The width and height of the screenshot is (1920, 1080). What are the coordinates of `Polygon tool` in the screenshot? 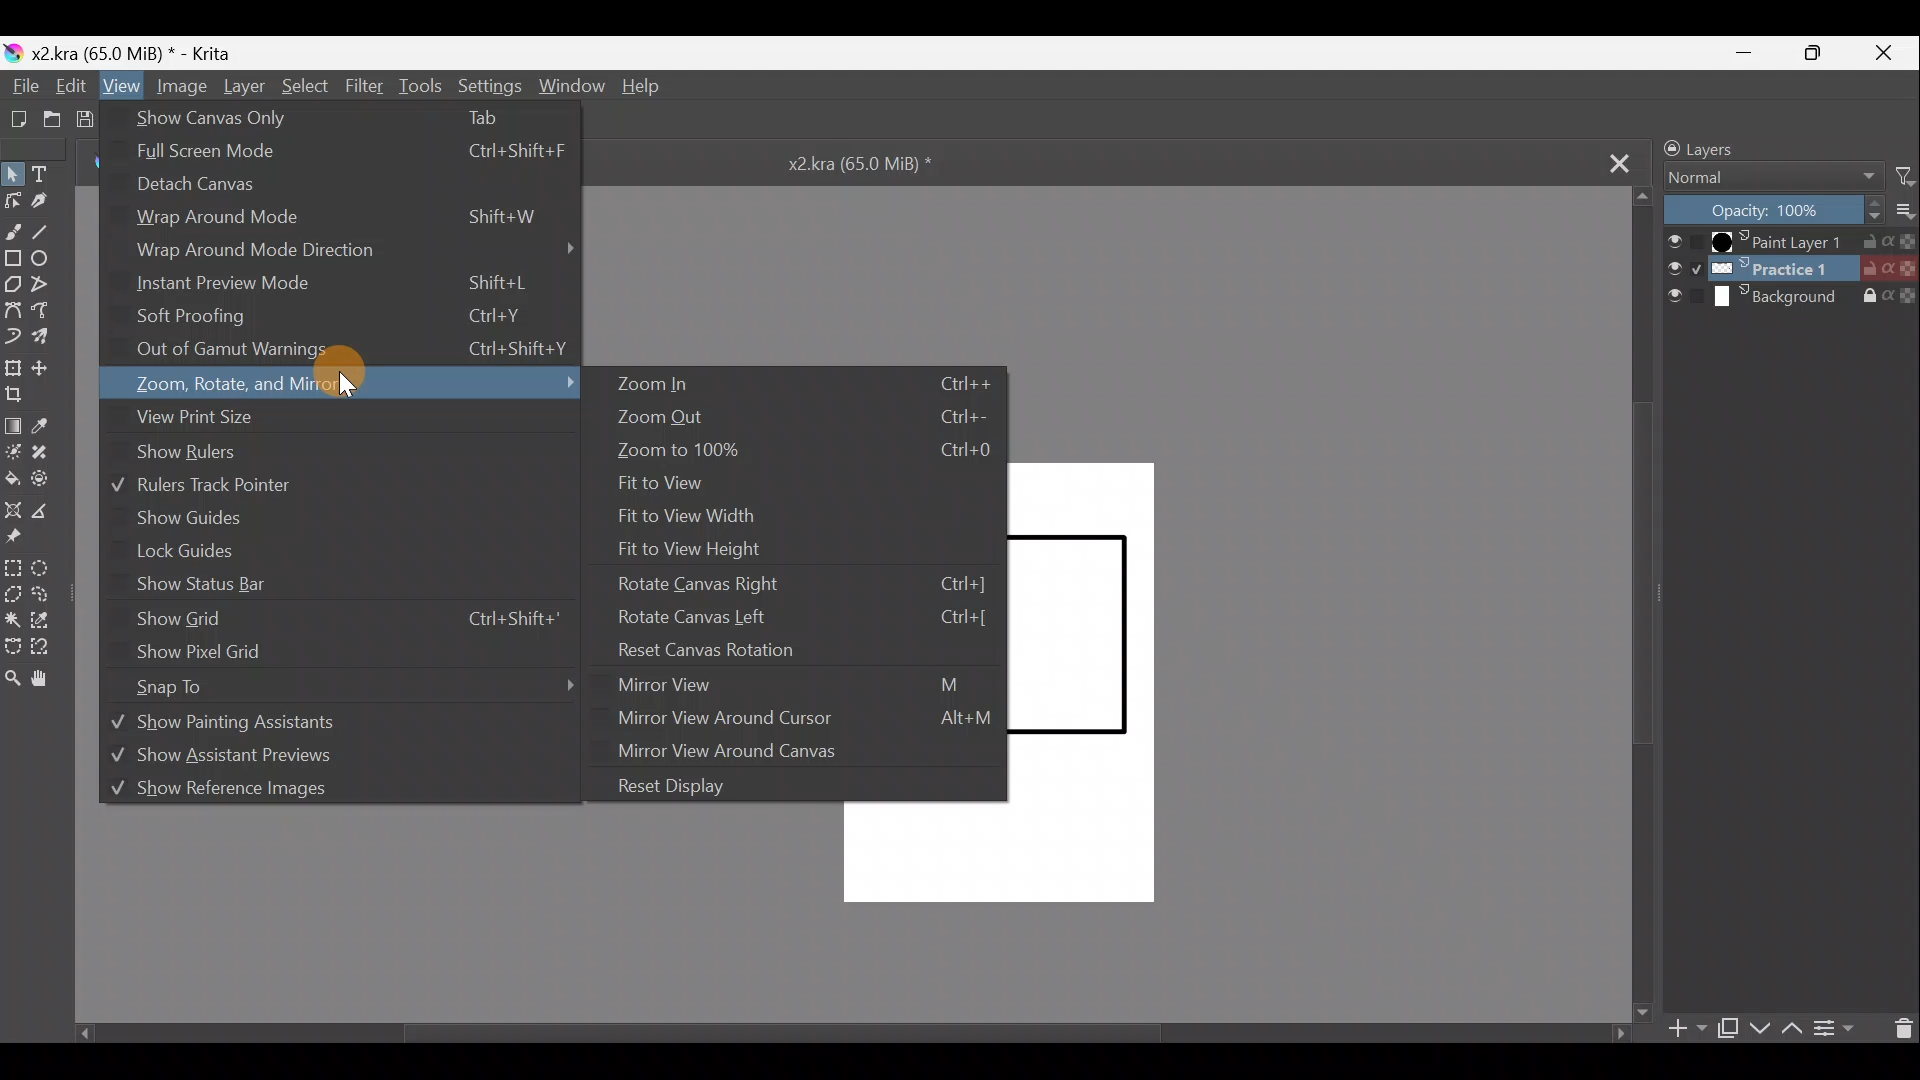 It's located at (13, 282).